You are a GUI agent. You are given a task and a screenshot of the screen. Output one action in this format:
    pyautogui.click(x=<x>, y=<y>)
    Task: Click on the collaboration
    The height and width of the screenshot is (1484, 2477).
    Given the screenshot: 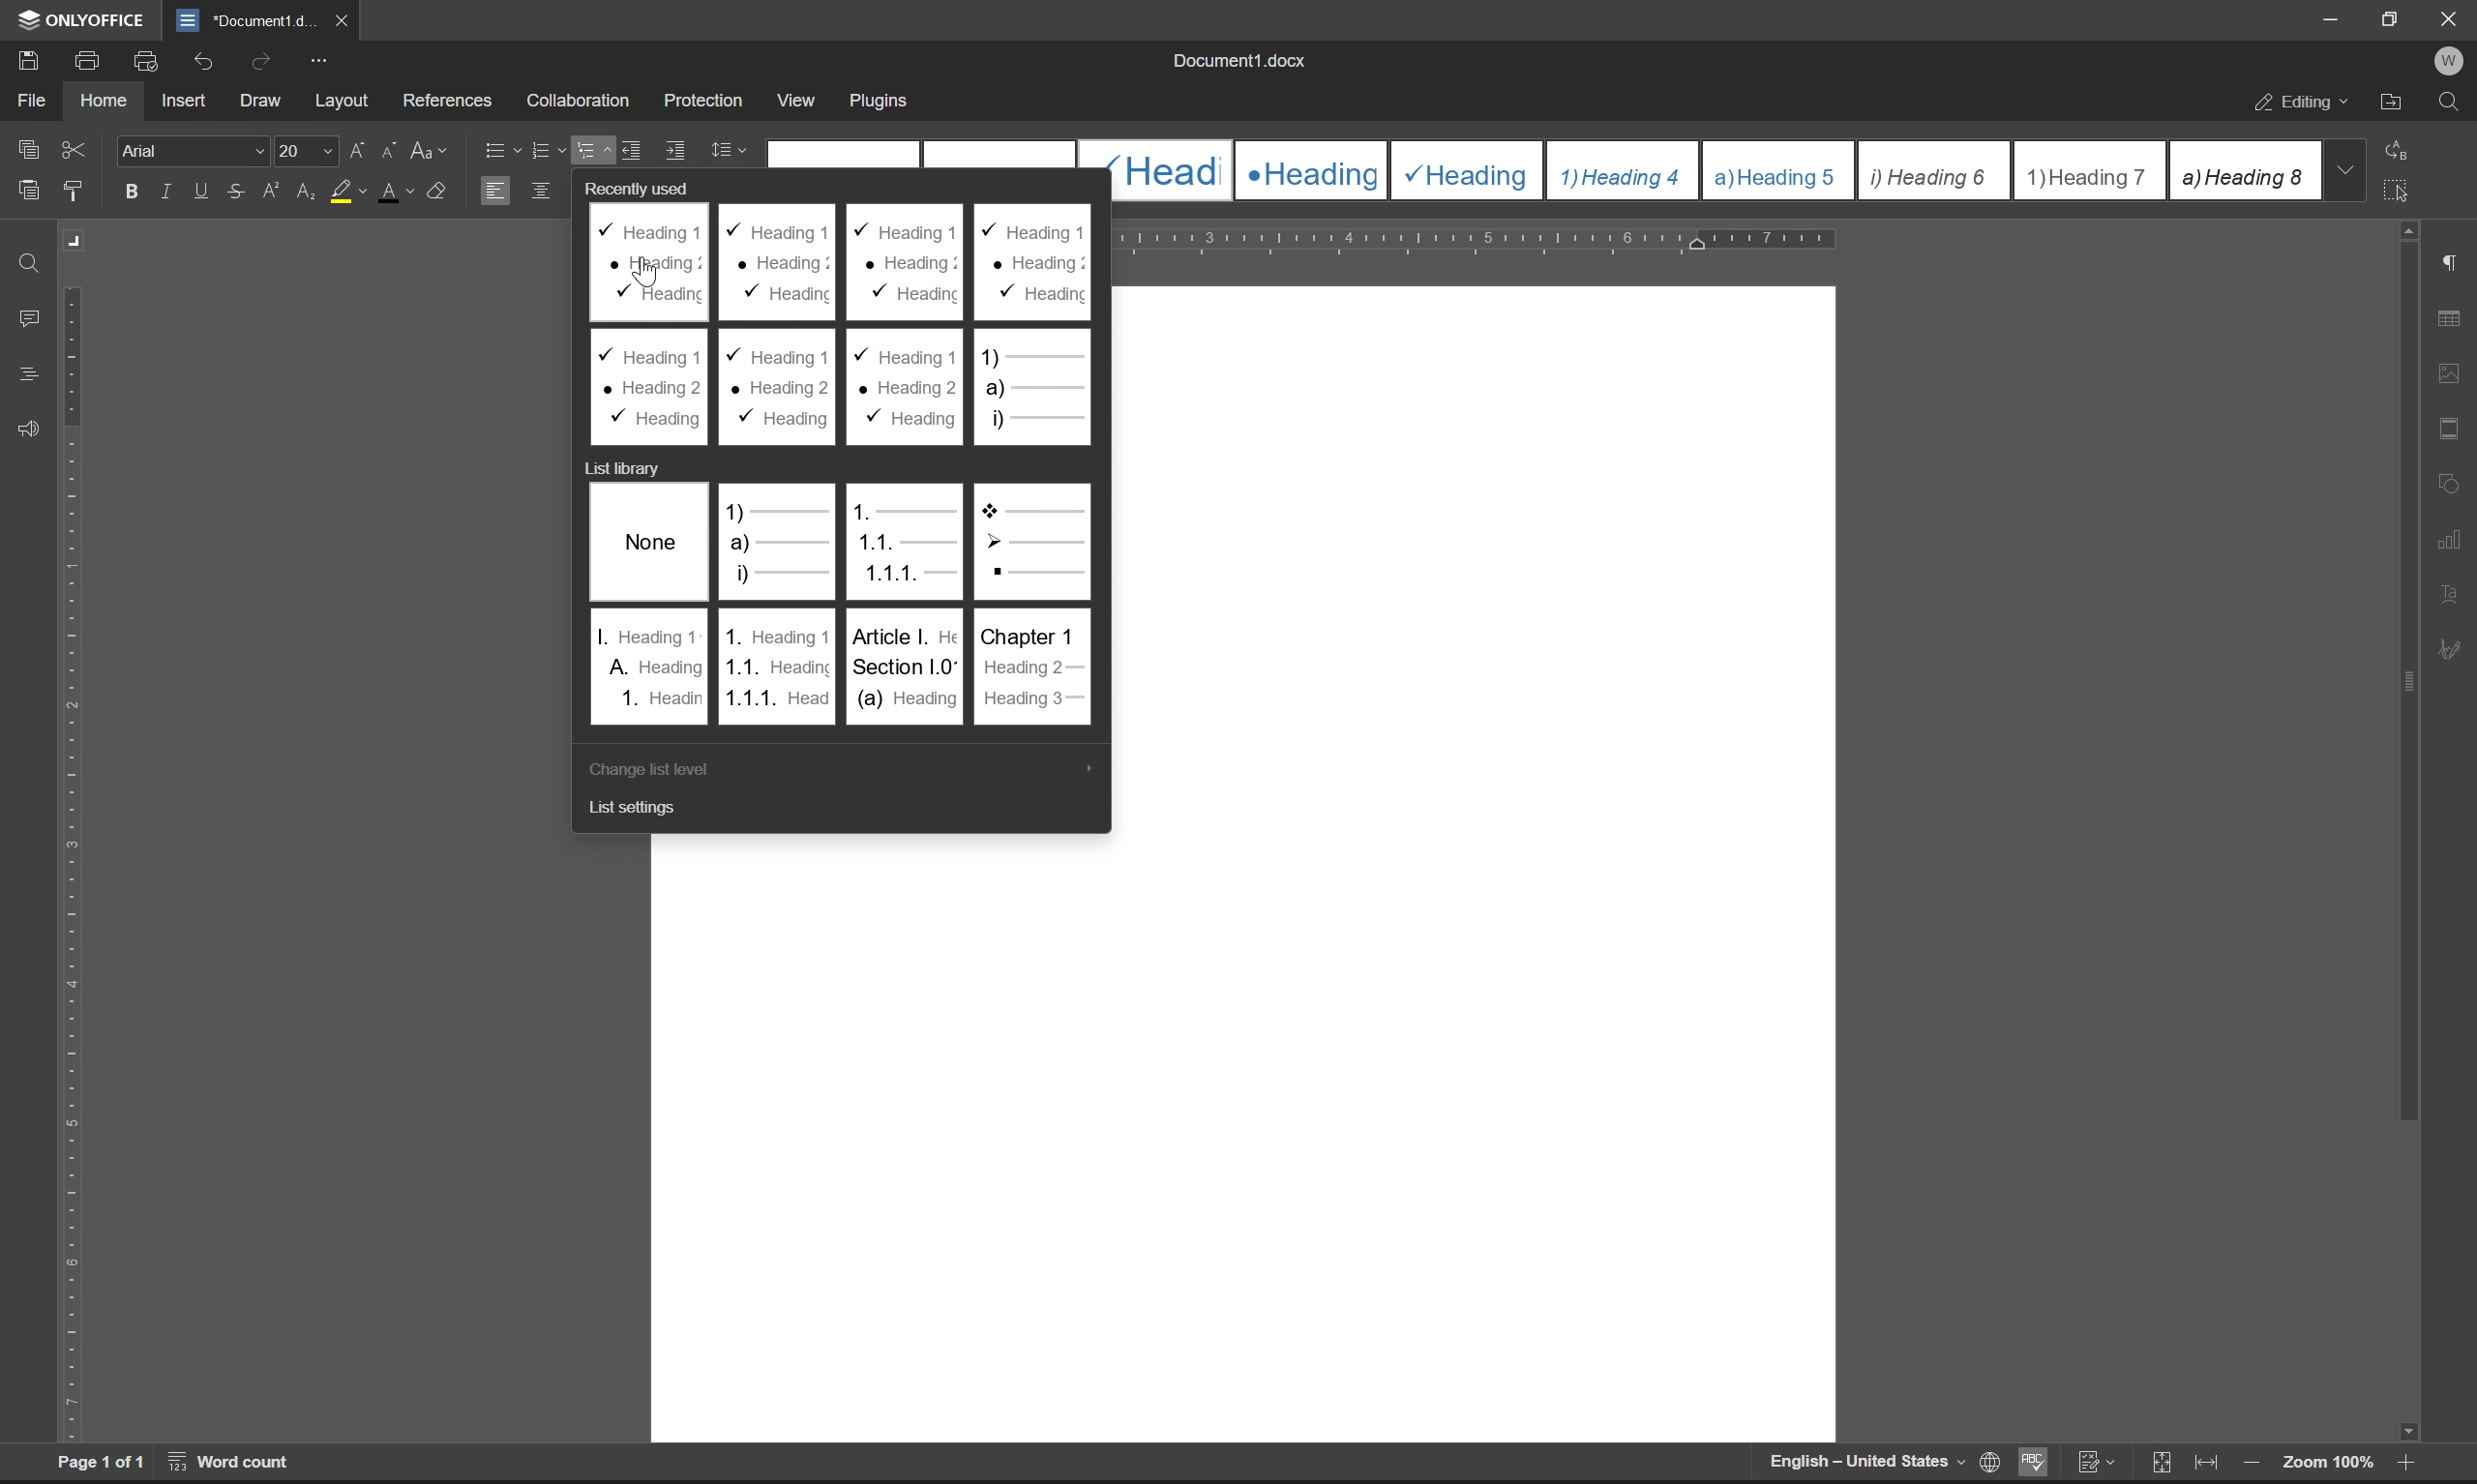 What is the action you would take?
    pyautogui.click(x=585, y=101)
    